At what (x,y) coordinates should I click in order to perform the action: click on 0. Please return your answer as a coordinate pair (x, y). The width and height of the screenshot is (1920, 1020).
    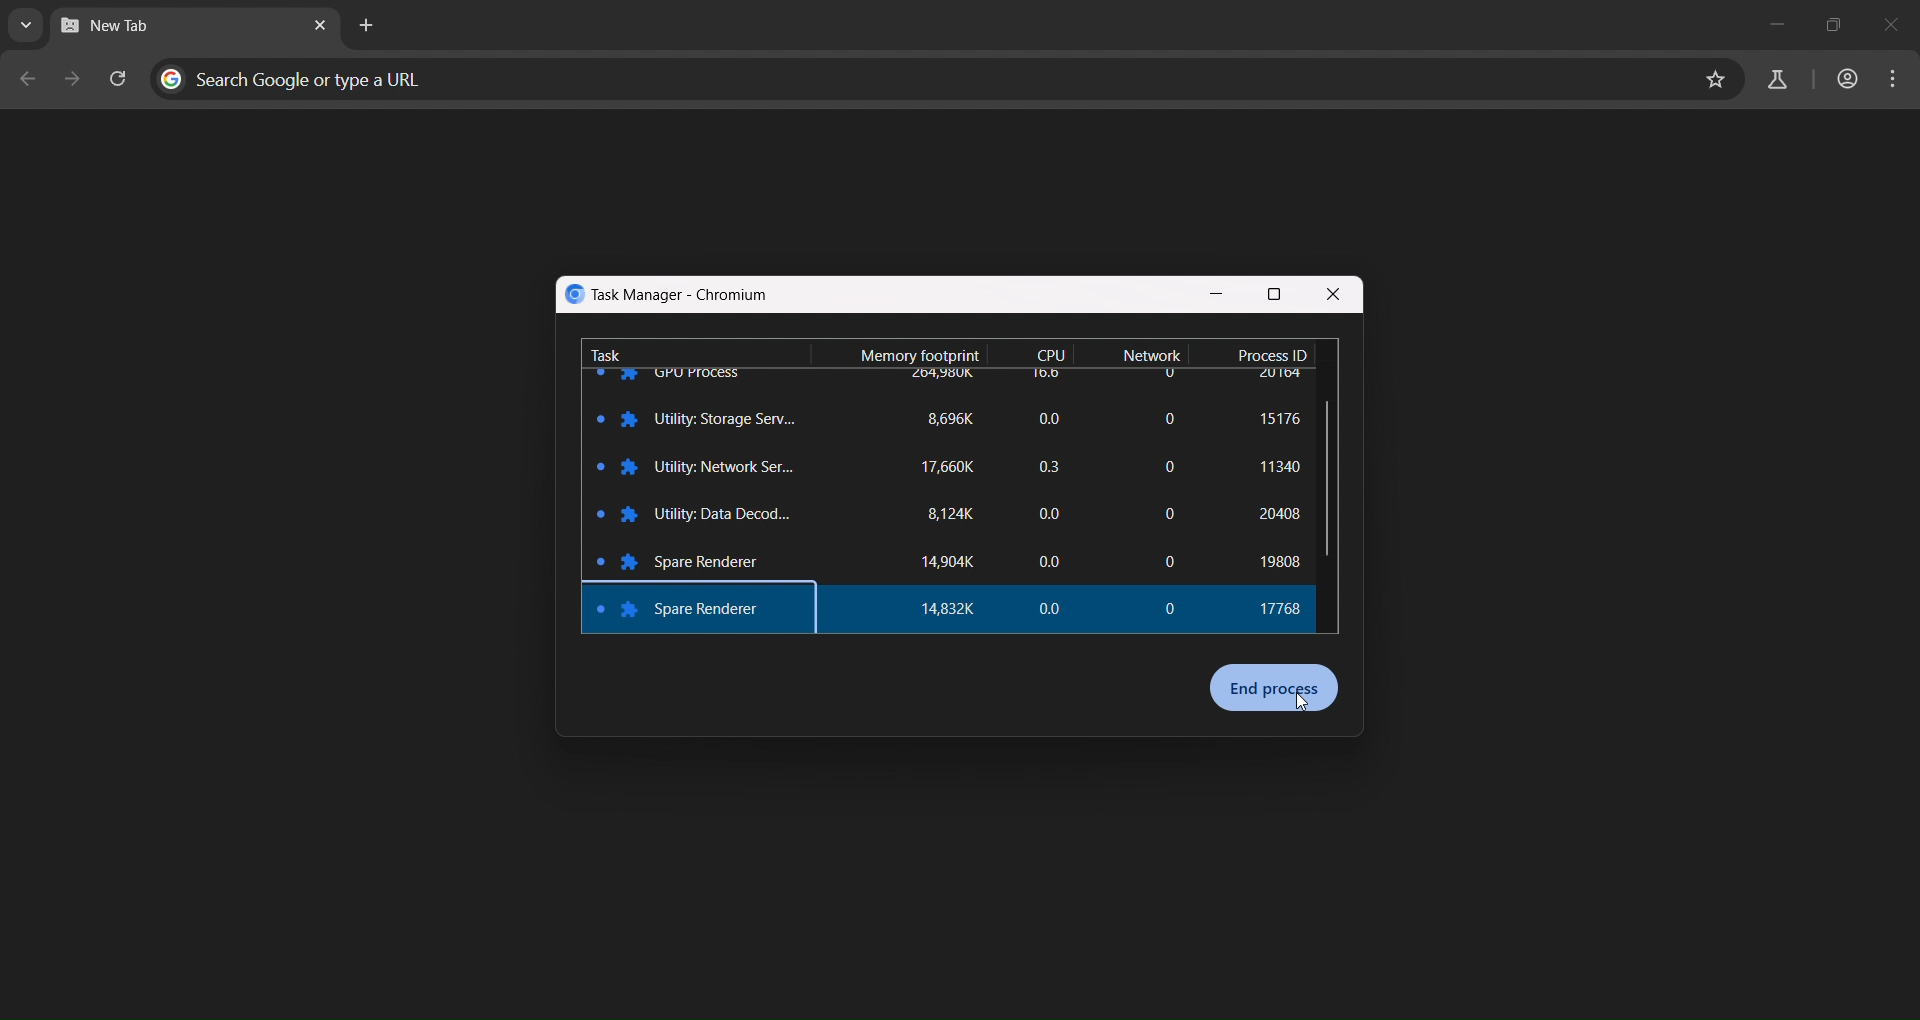
    Looking at the image, I should click on (1169, 560).